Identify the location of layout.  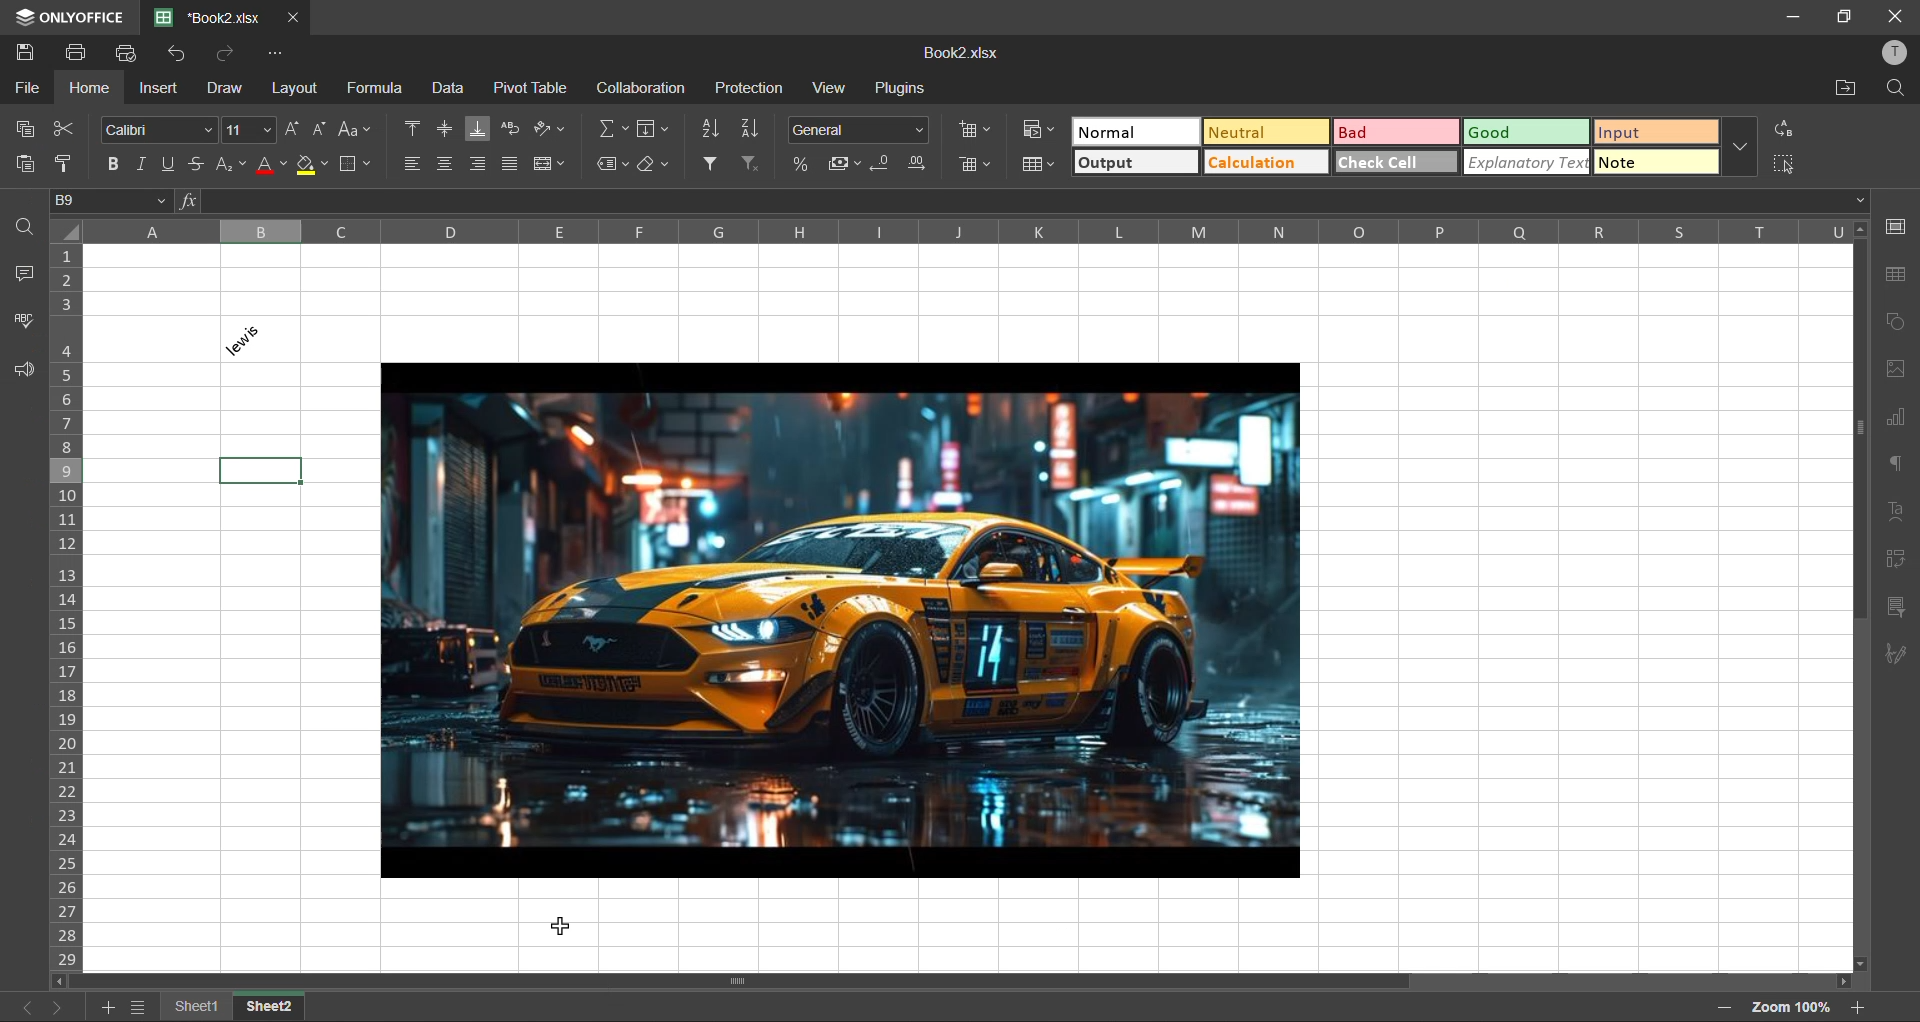
(294, 86).